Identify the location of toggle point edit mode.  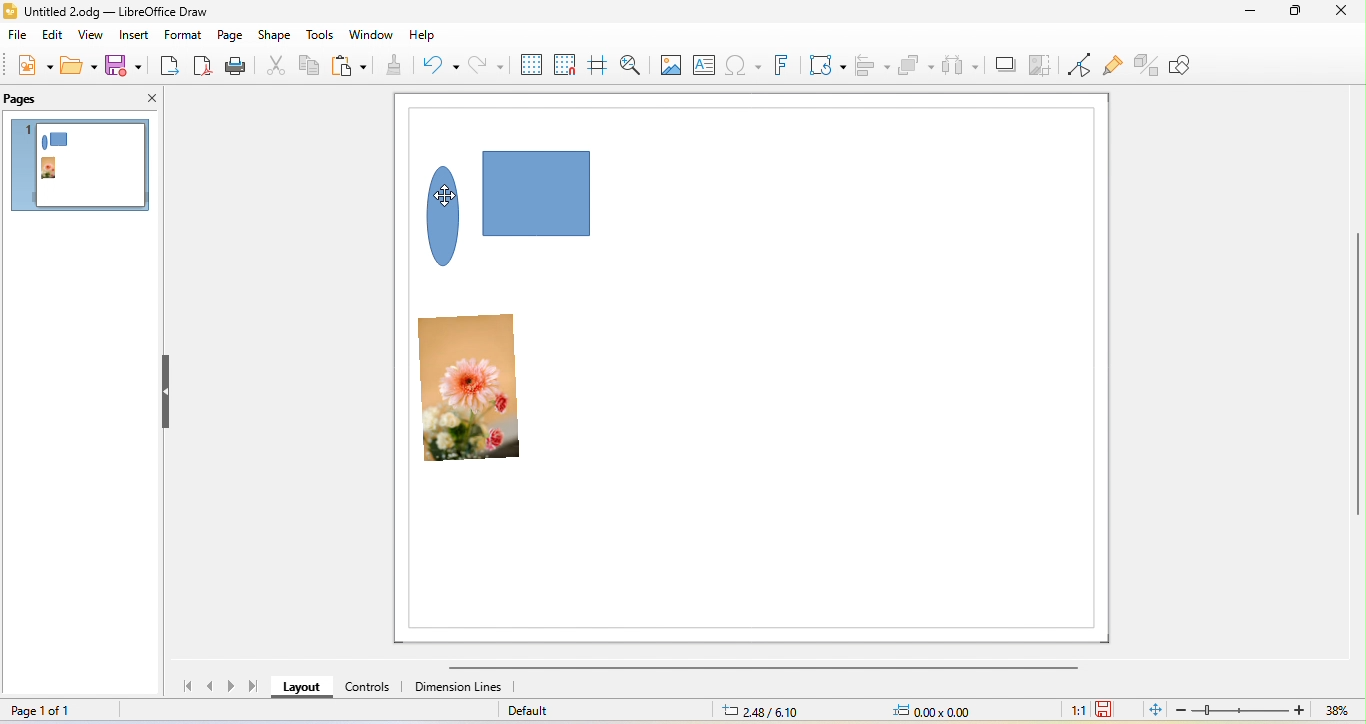
(1080, 63).